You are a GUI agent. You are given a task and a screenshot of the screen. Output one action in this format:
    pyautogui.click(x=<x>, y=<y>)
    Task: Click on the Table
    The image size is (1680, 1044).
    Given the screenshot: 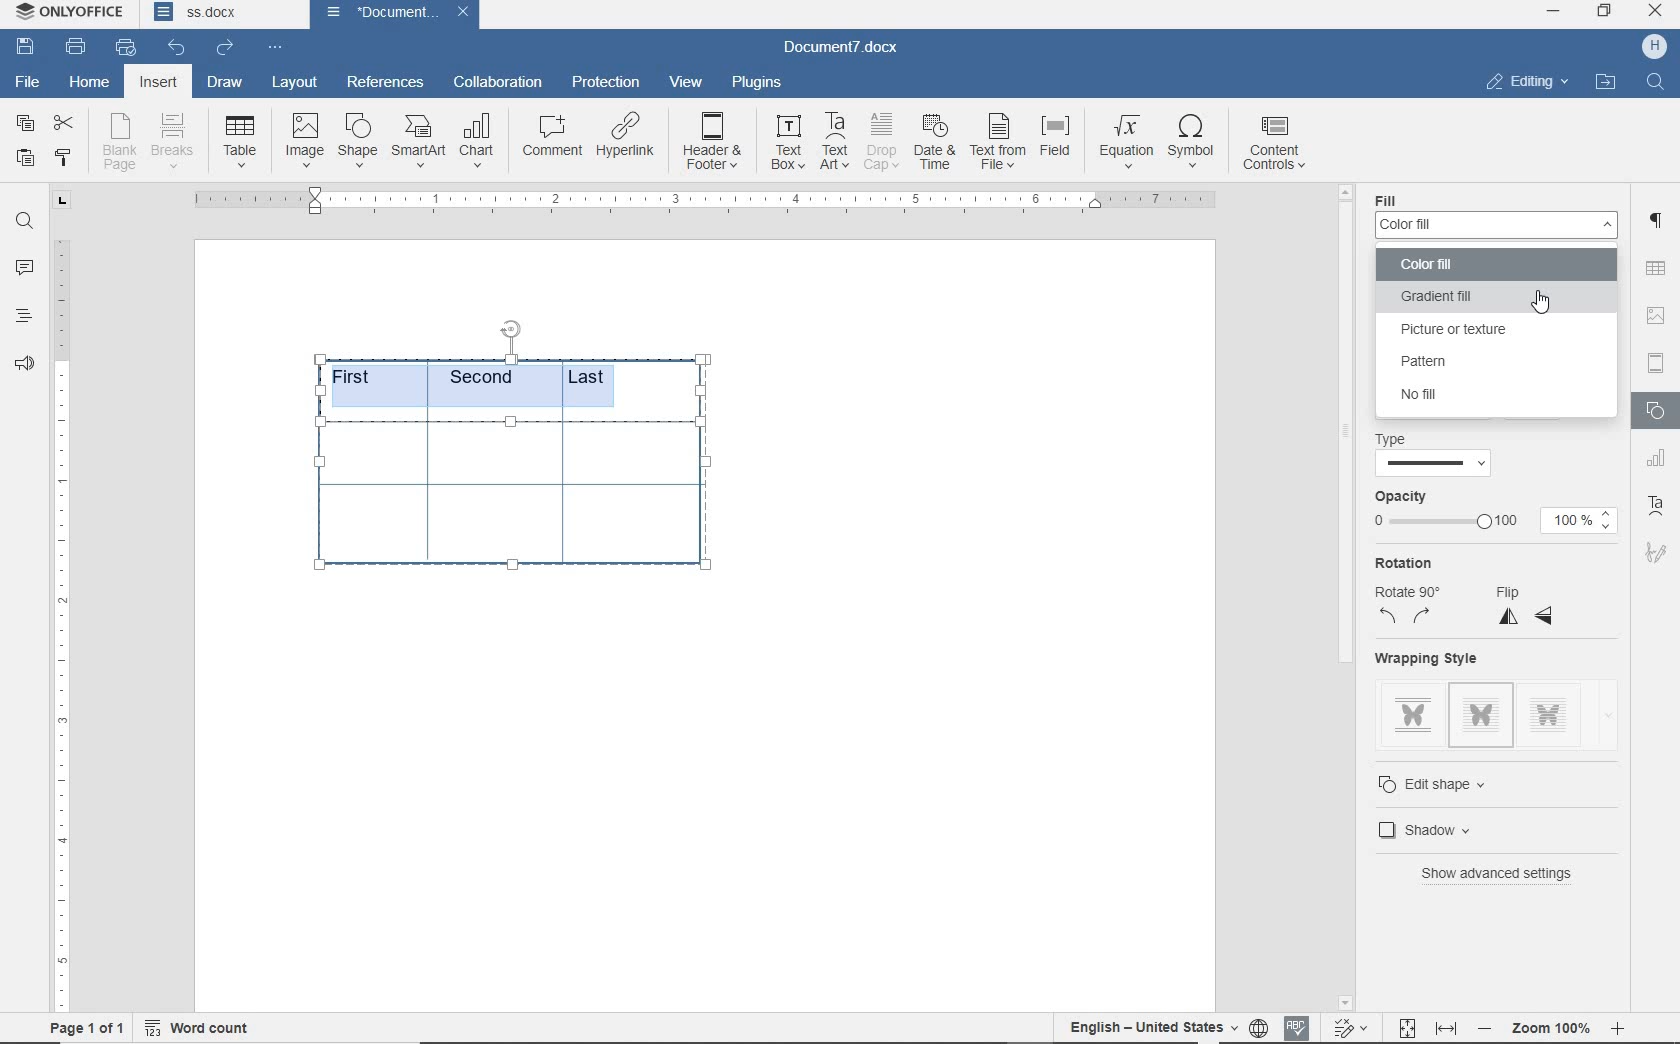 What is the action you would take?
    pyautogui.click(x=242, y=143)
    